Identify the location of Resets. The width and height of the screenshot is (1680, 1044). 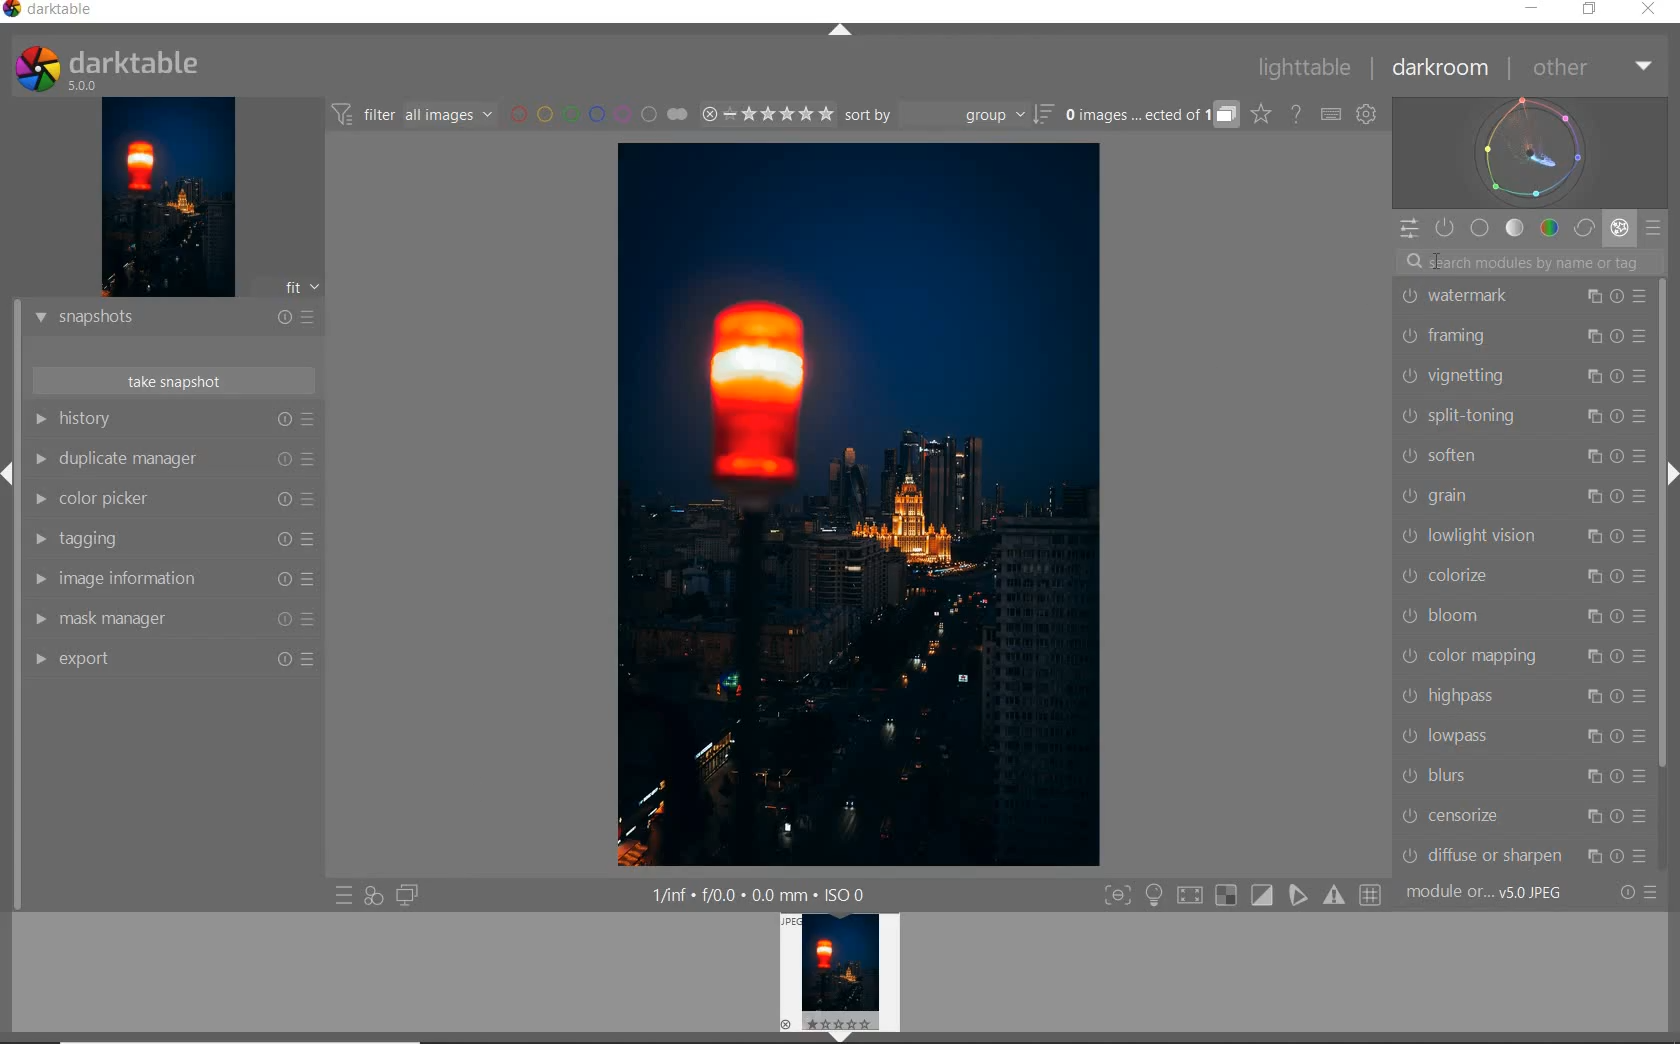
(283, 313).